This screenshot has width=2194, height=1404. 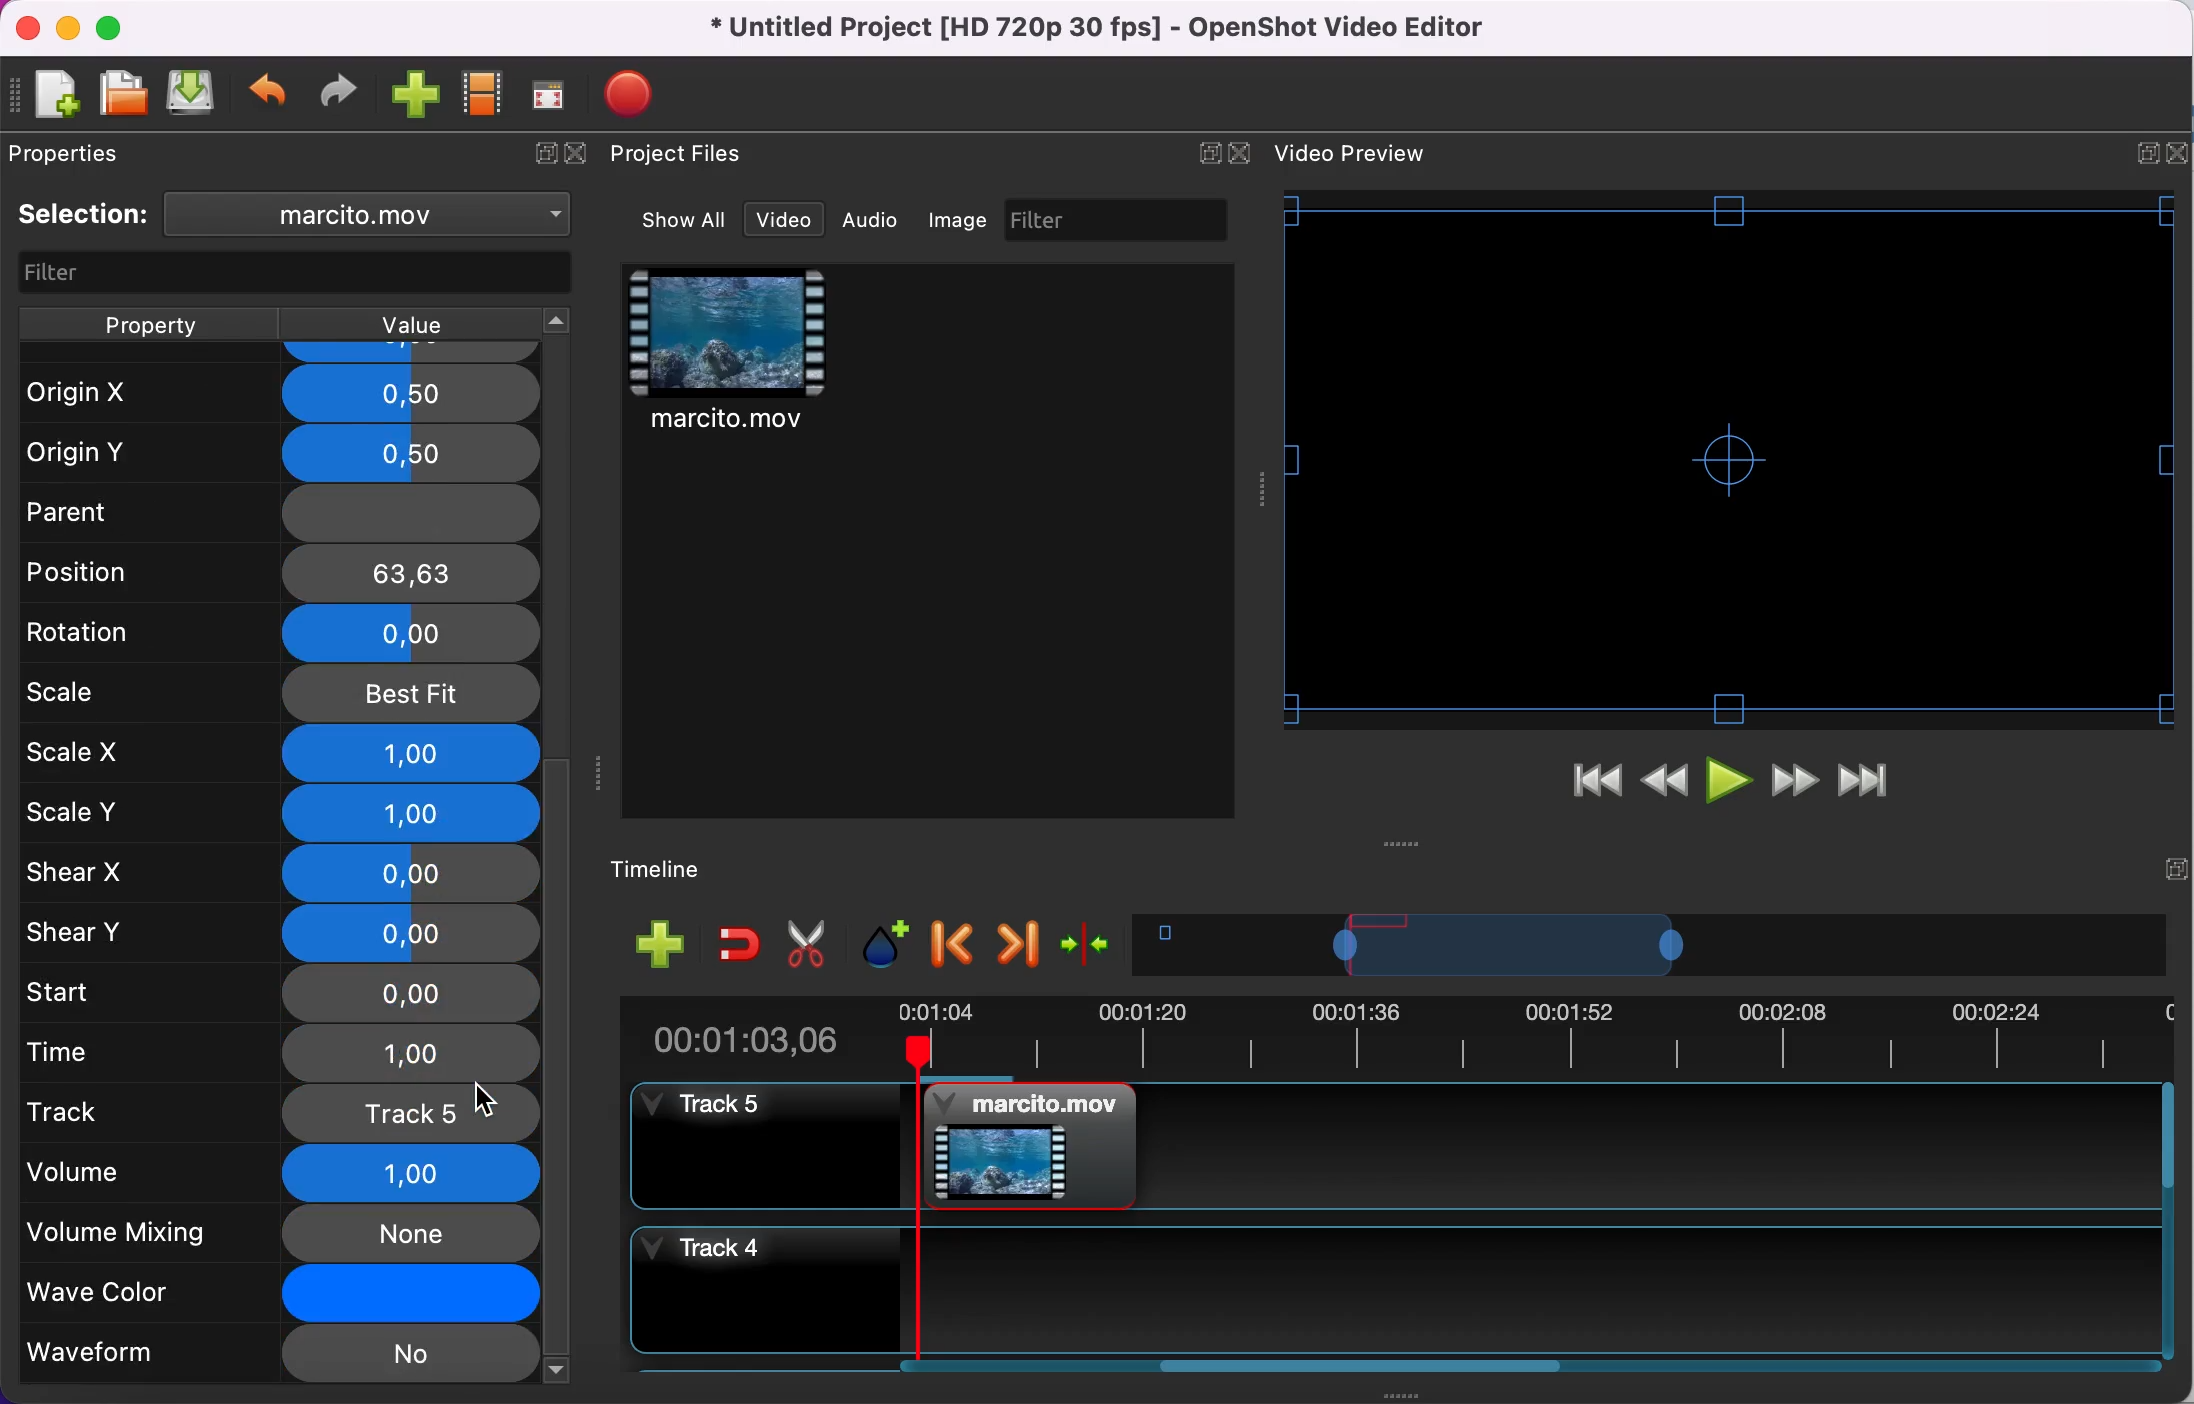 I want to click on Close, so click(x=1238, y=153).